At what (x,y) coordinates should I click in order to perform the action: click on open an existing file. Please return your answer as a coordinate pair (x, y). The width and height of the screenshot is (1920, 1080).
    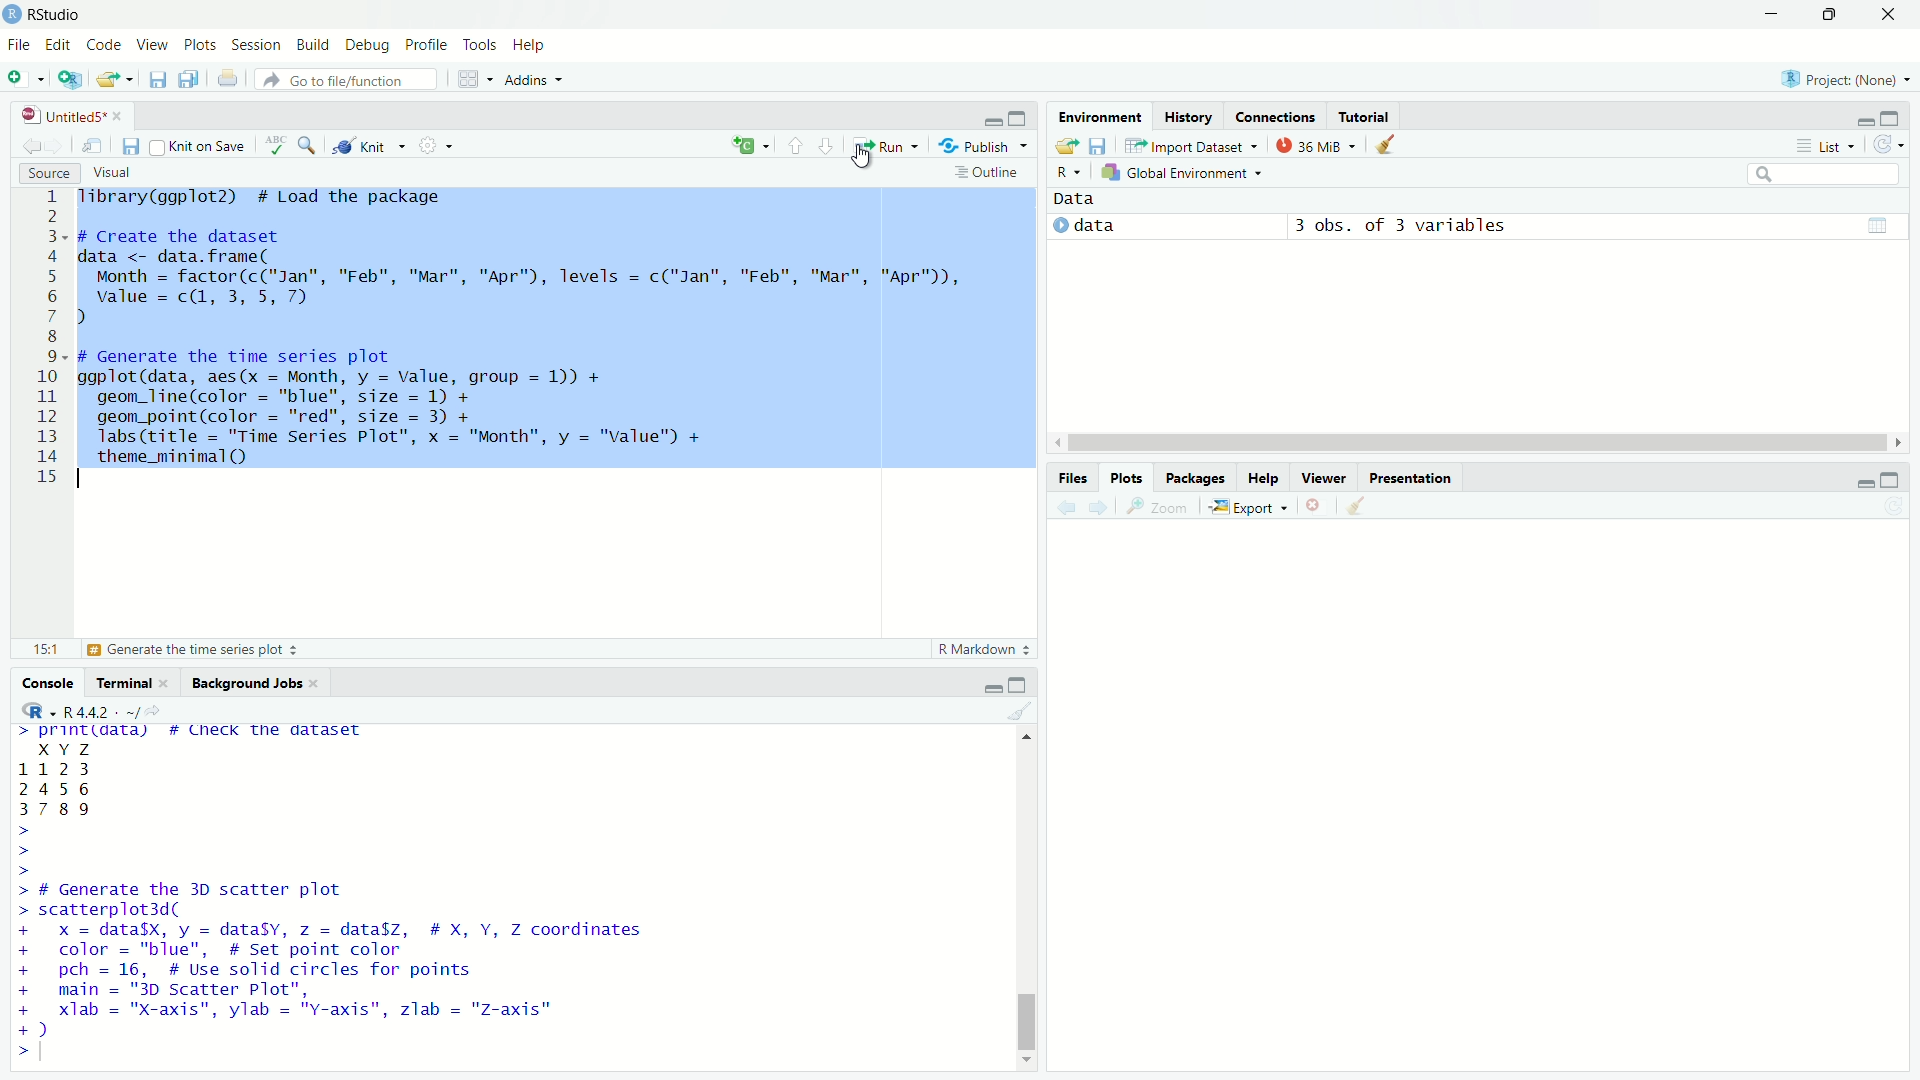
    Looking at the image, I should click on (116, 77).